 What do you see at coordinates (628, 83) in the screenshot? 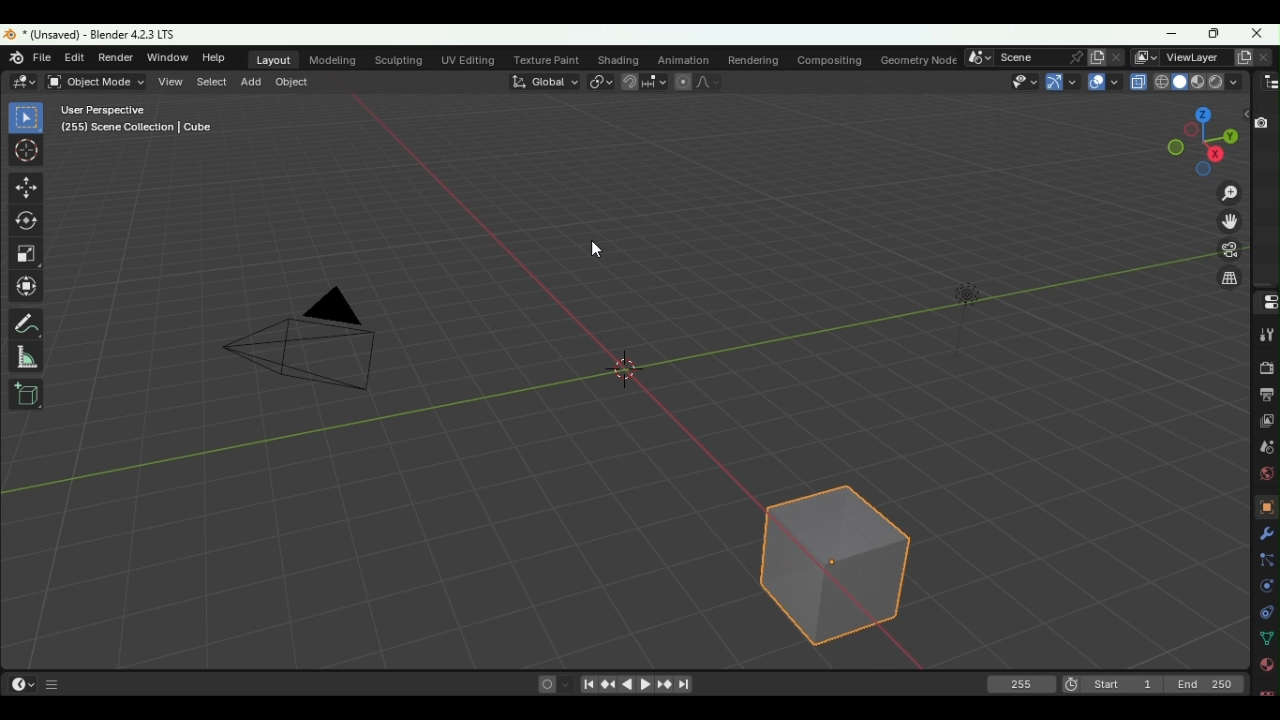
I see `Snap` at bounding box center [628, 83].